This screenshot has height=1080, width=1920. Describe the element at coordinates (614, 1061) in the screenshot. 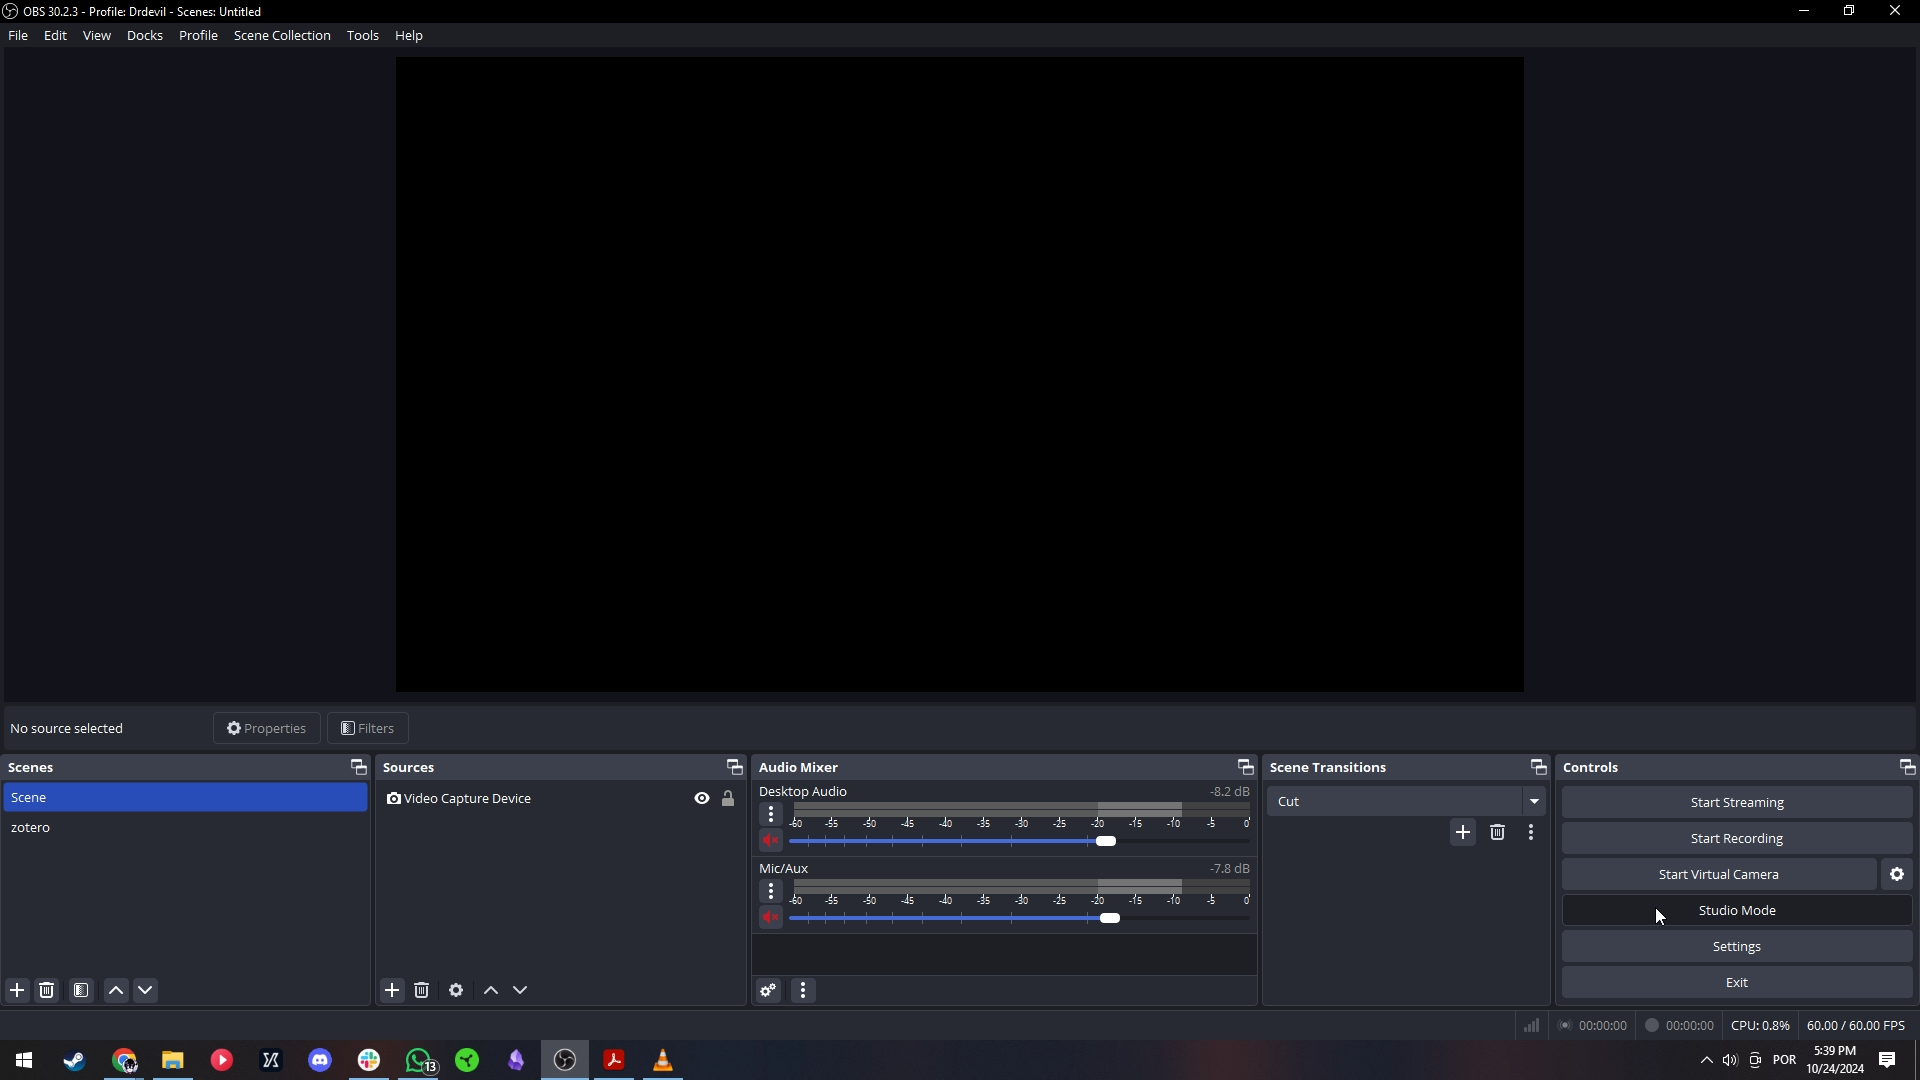

I see `adobe reader` at that location.